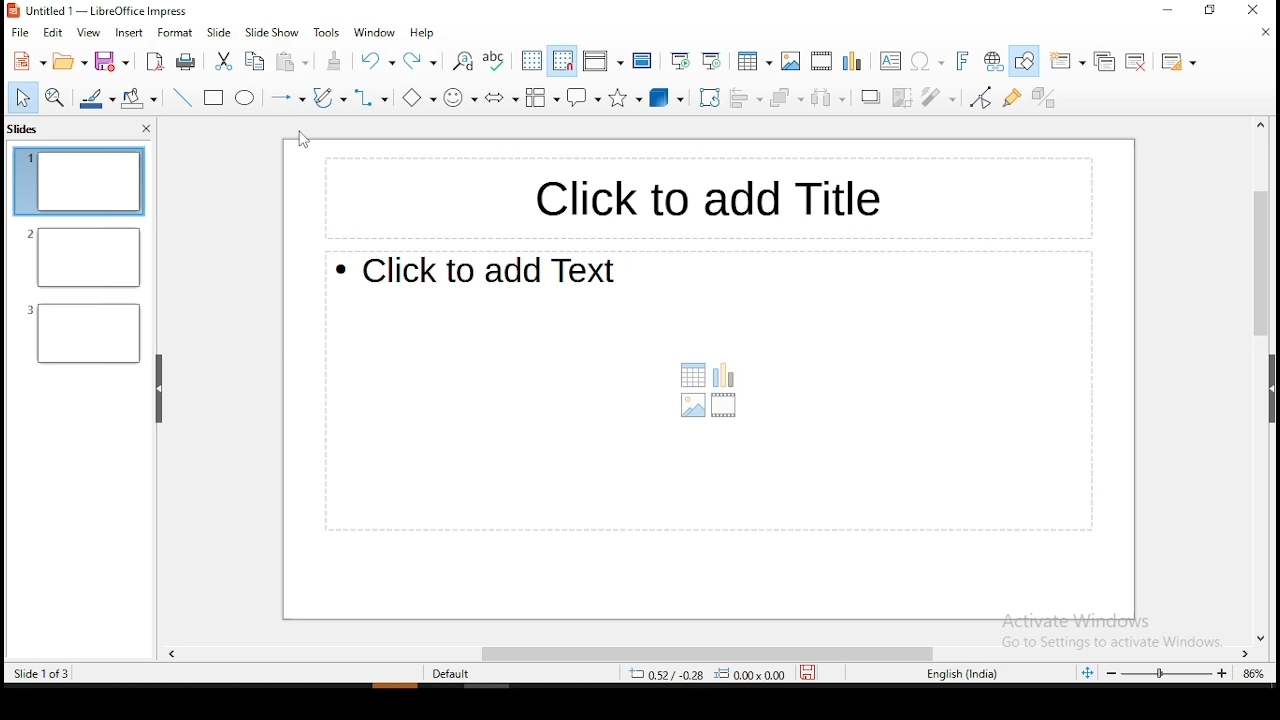 The width and height of the screenshot is (1280, 720). I want to click on paint bucket tool, so click(140, 97).